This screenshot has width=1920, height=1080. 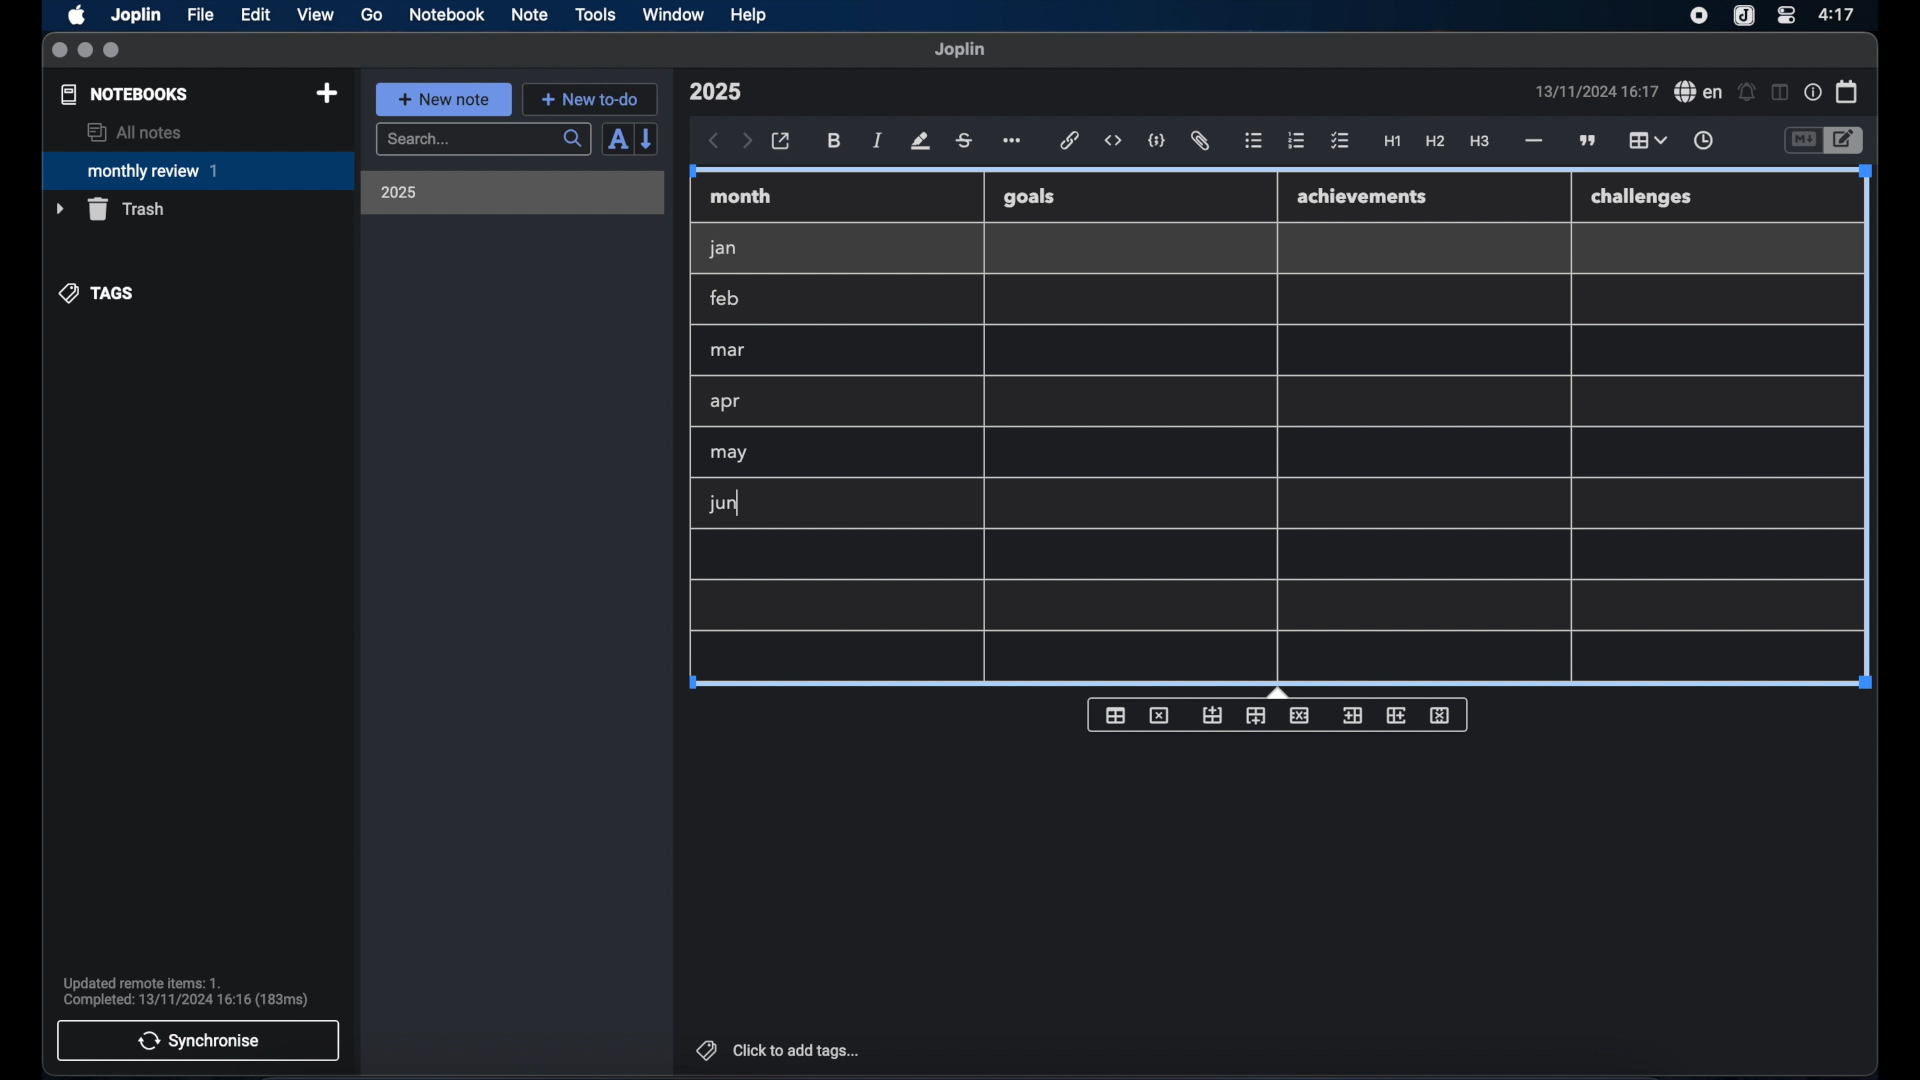 I want to click on heading 3, so click(x=1479, y=142).